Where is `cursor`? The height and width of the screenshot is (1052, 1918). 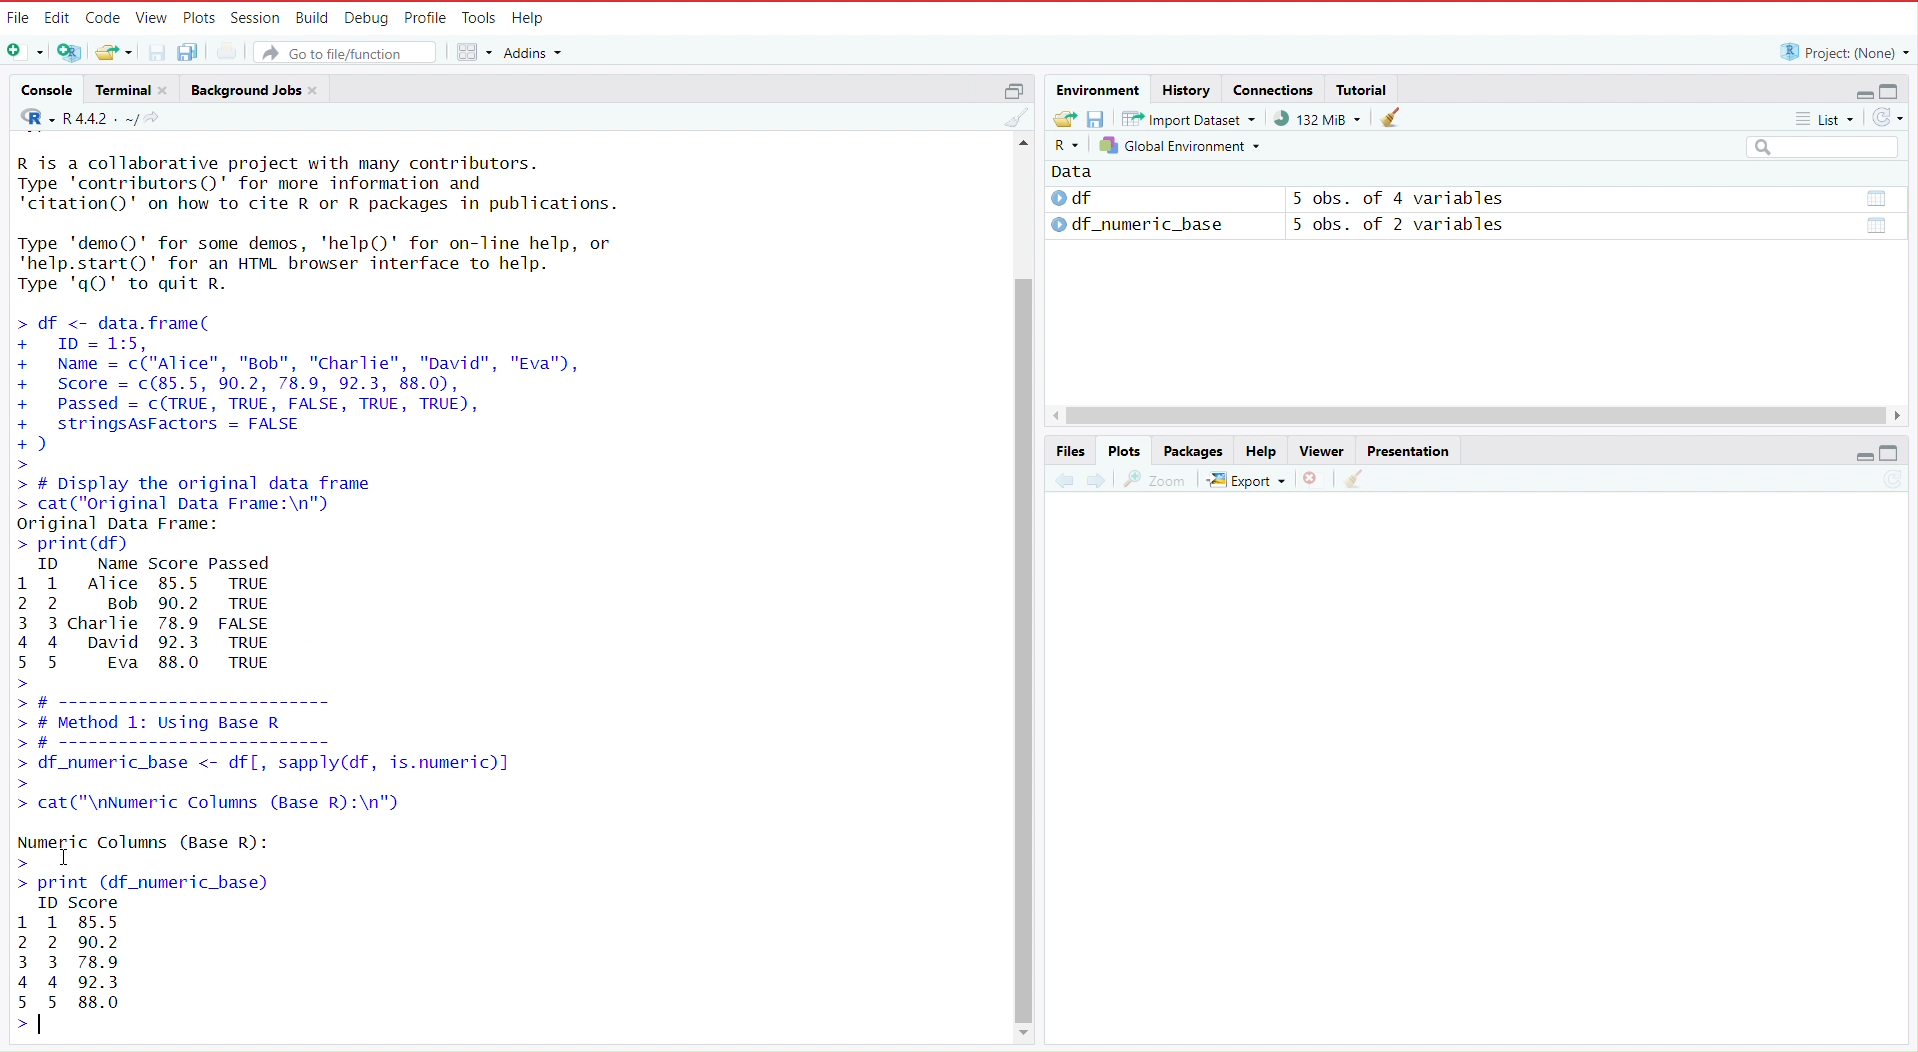
cursor is located at coordinates (66, 855).